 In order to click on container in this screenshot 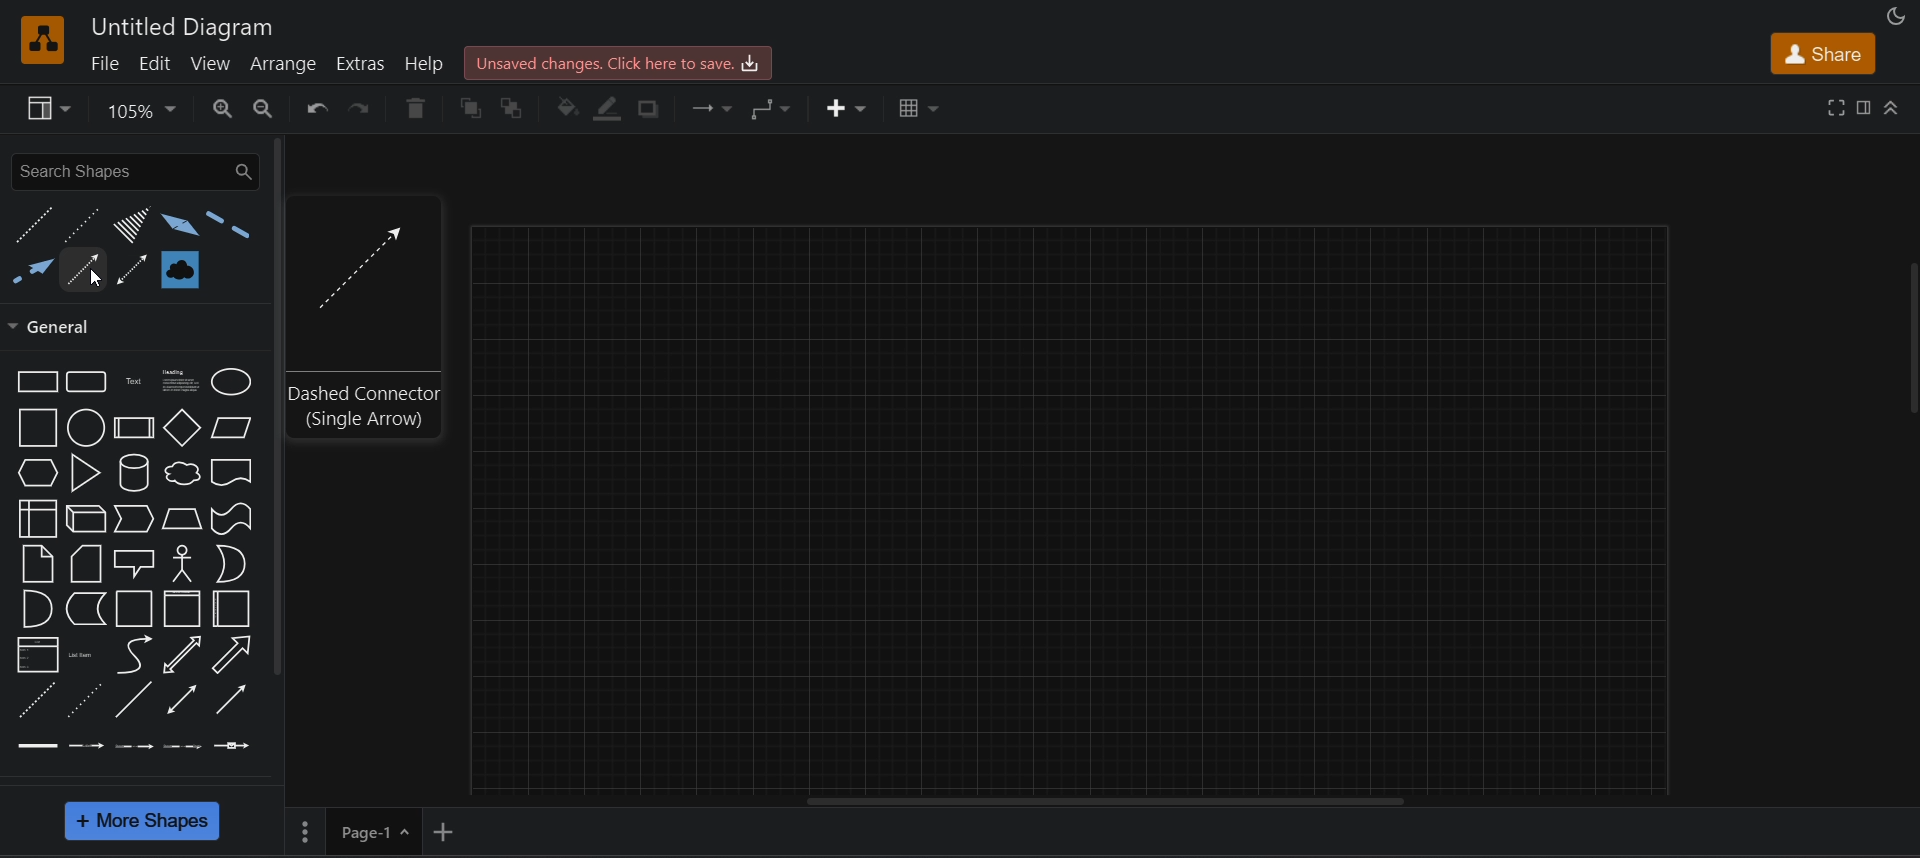, I will do `click(134, 607)`.